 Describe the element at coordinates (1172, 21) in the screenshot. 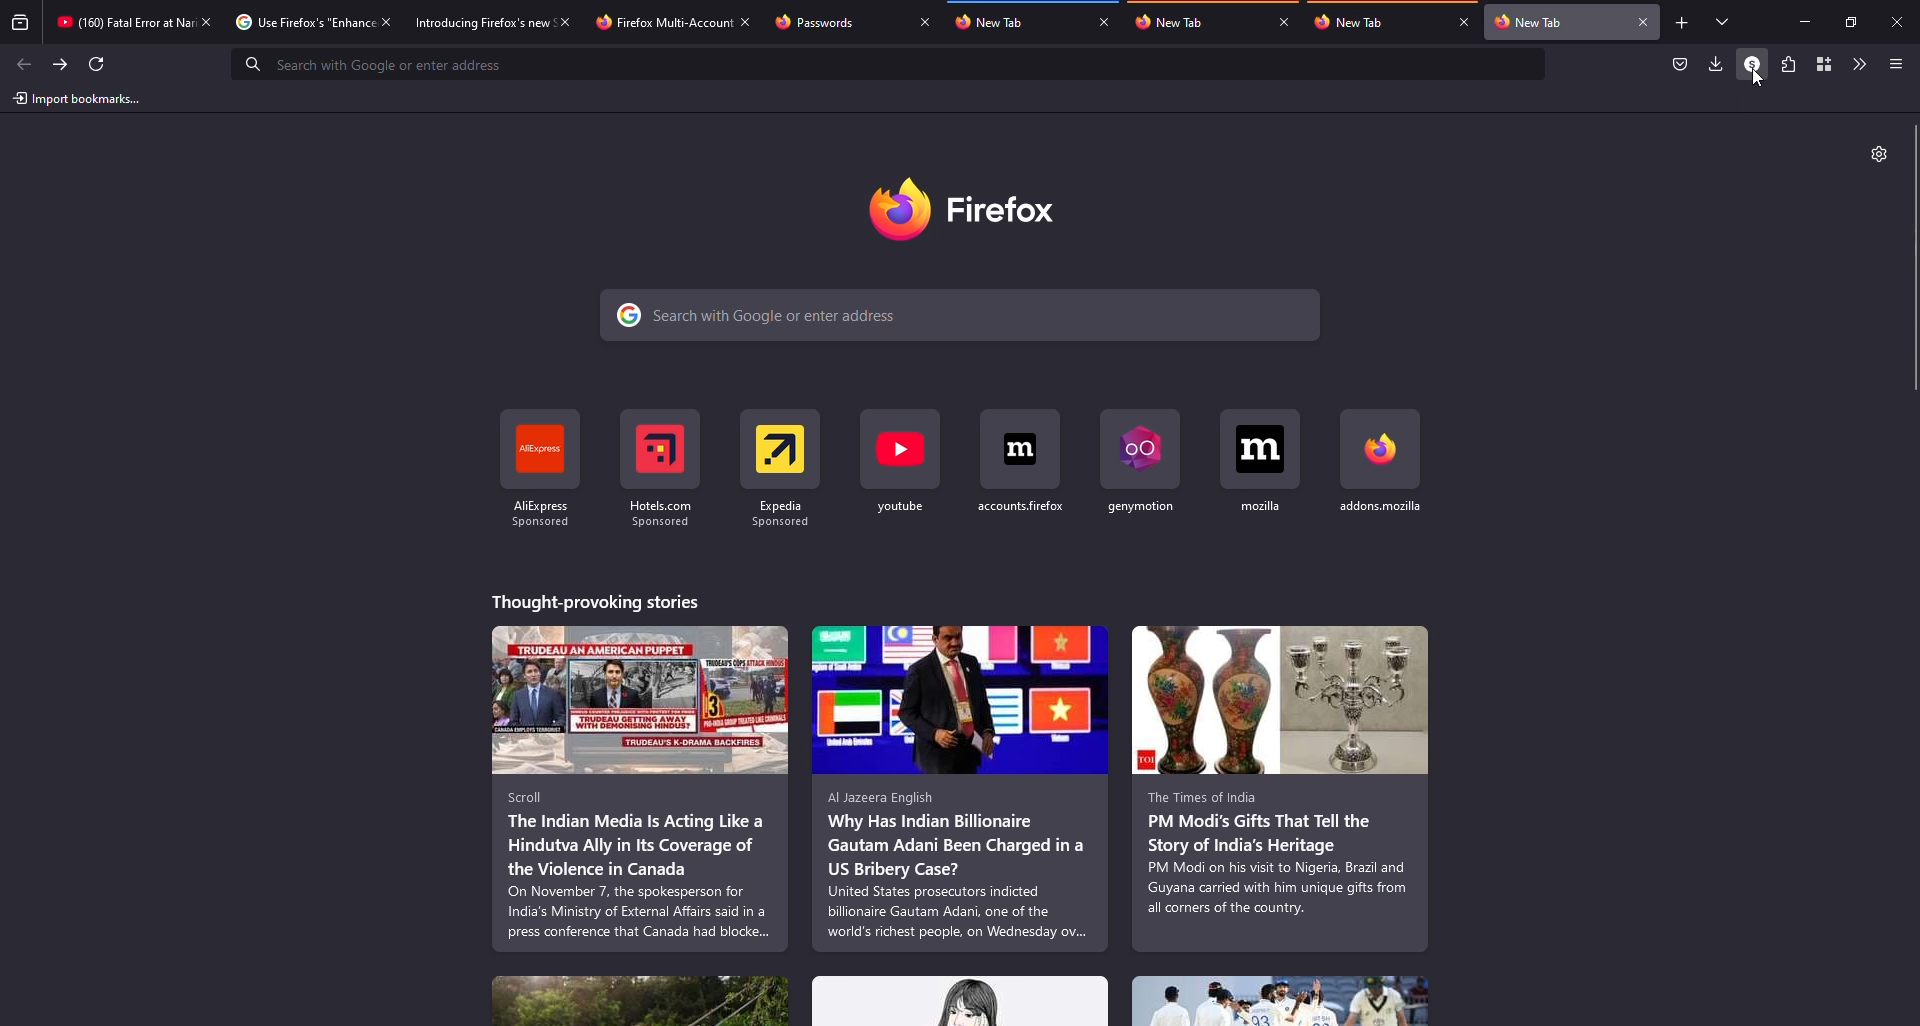

I see `tab` at that location.